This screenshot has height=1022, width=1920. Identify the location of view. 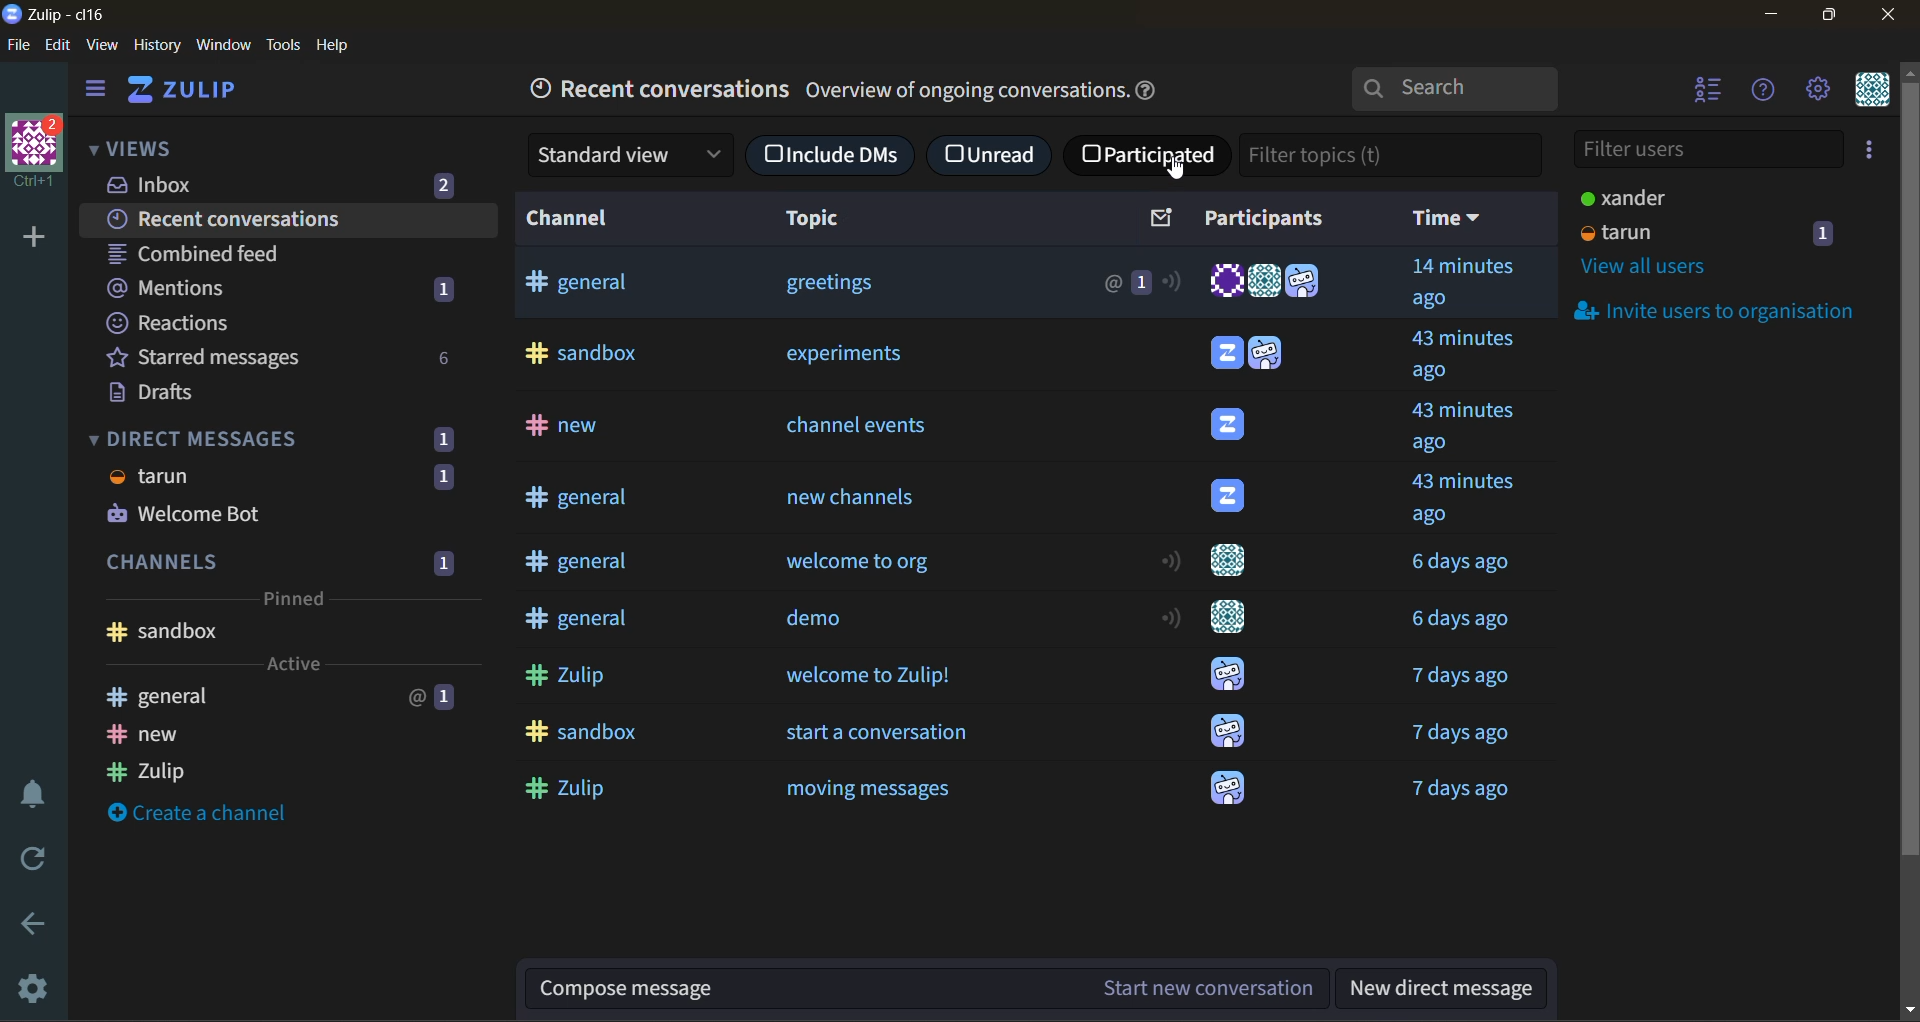
(104, 44).